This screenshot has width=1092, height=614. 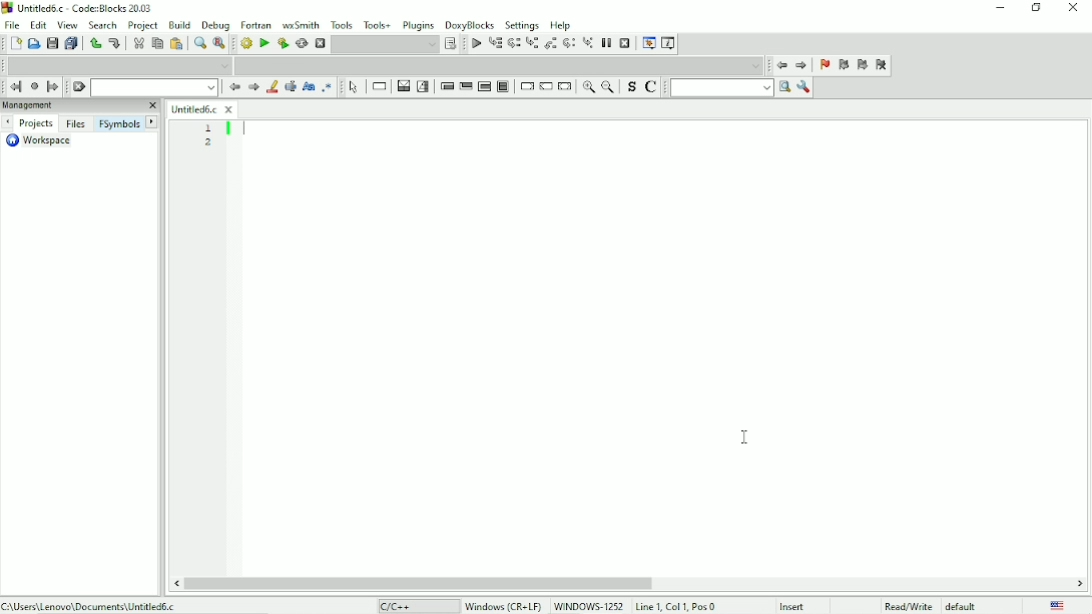 I want to click on Break debugger, so click(x=605, y=43).